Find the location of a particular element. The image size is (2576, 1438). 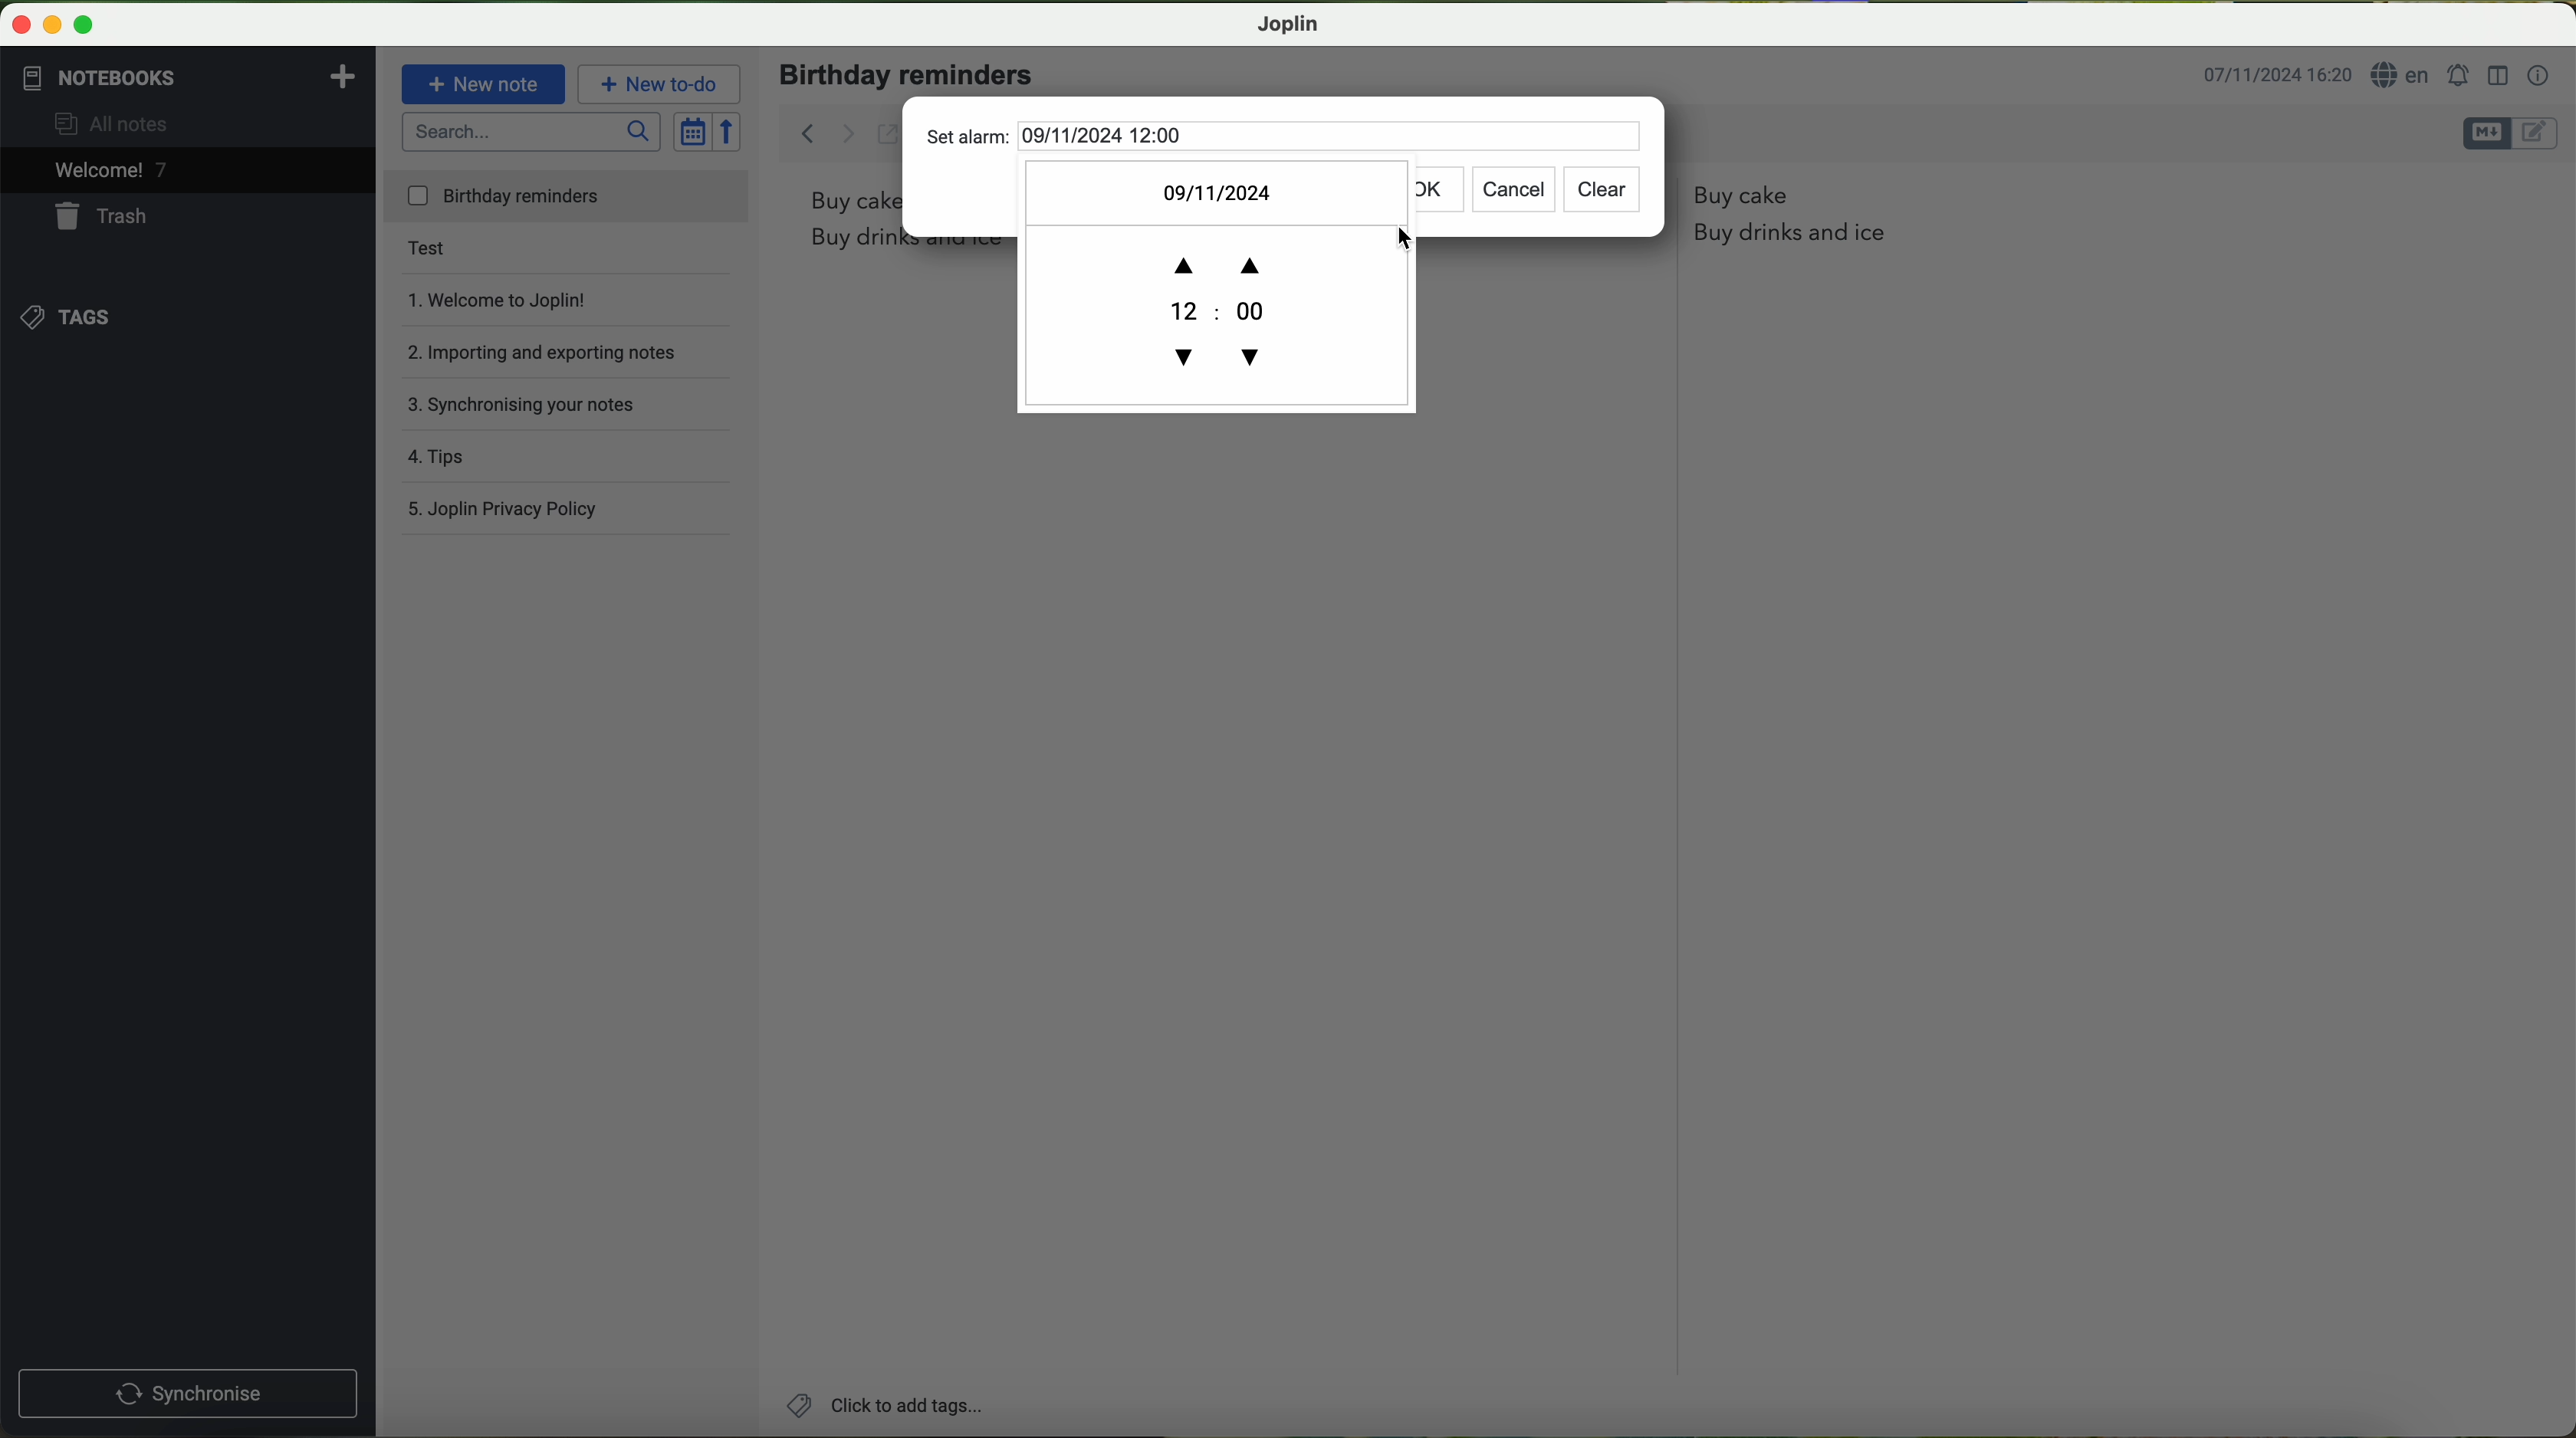

ok is located at coordinates (1426, 195).